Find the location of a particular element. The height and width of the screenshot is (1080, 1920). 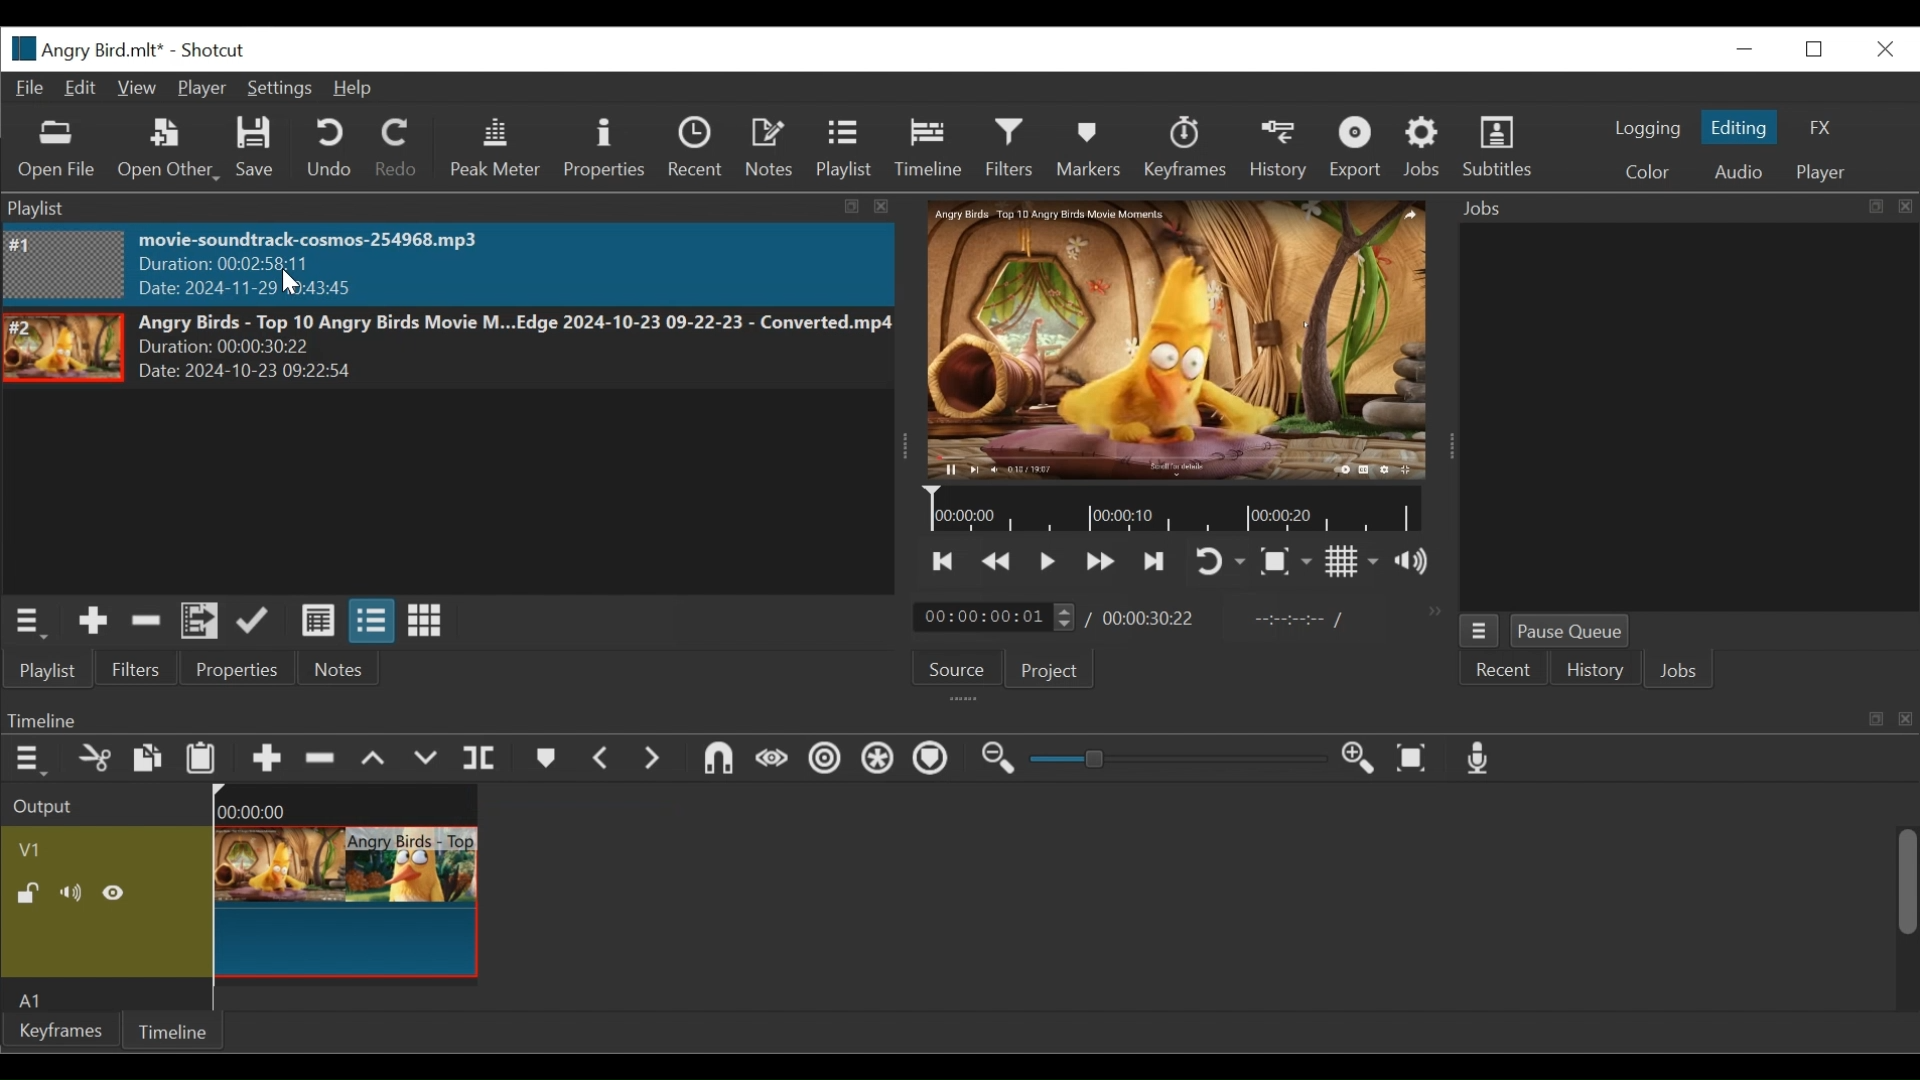

Markers is located at coordinates (1089, 148).